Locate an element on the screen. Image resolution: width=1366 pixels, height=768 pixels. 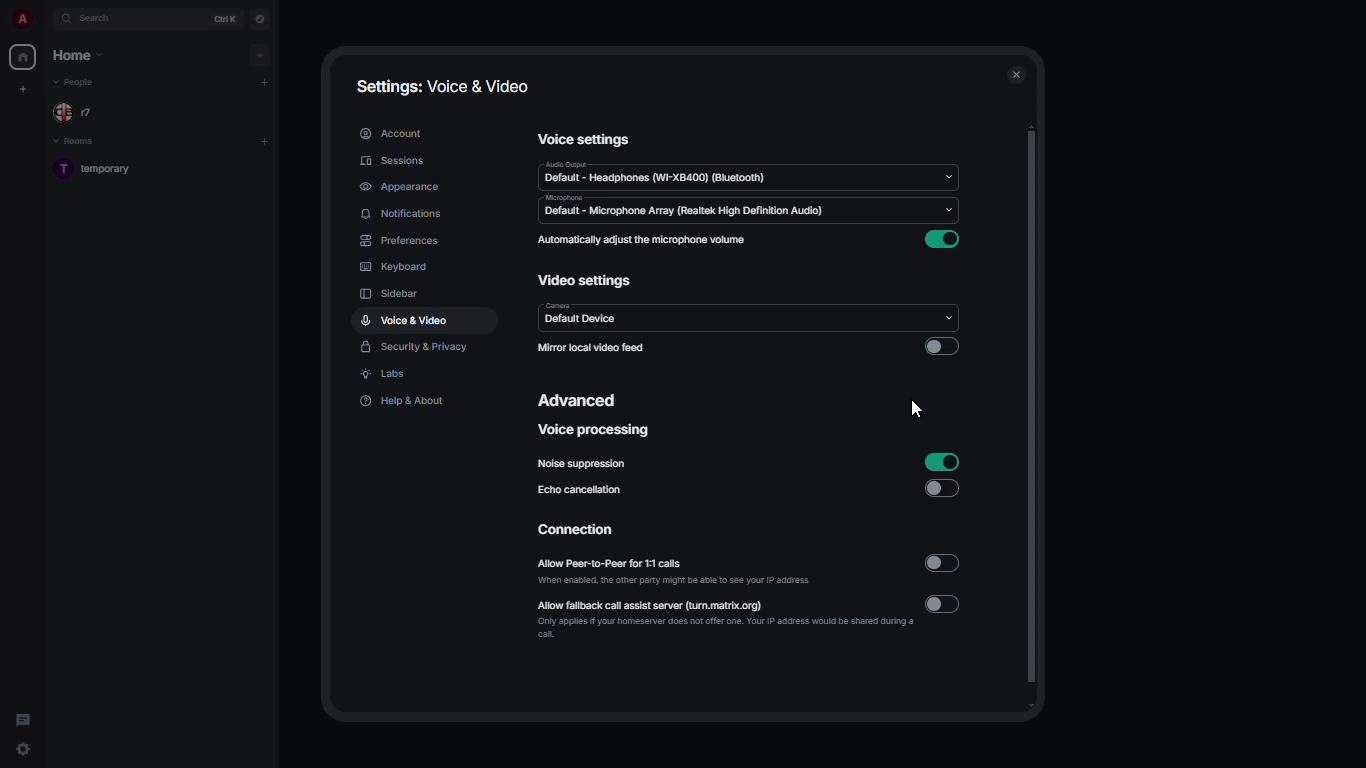
allow fallback call assist server is located at coordinates (725, 618).